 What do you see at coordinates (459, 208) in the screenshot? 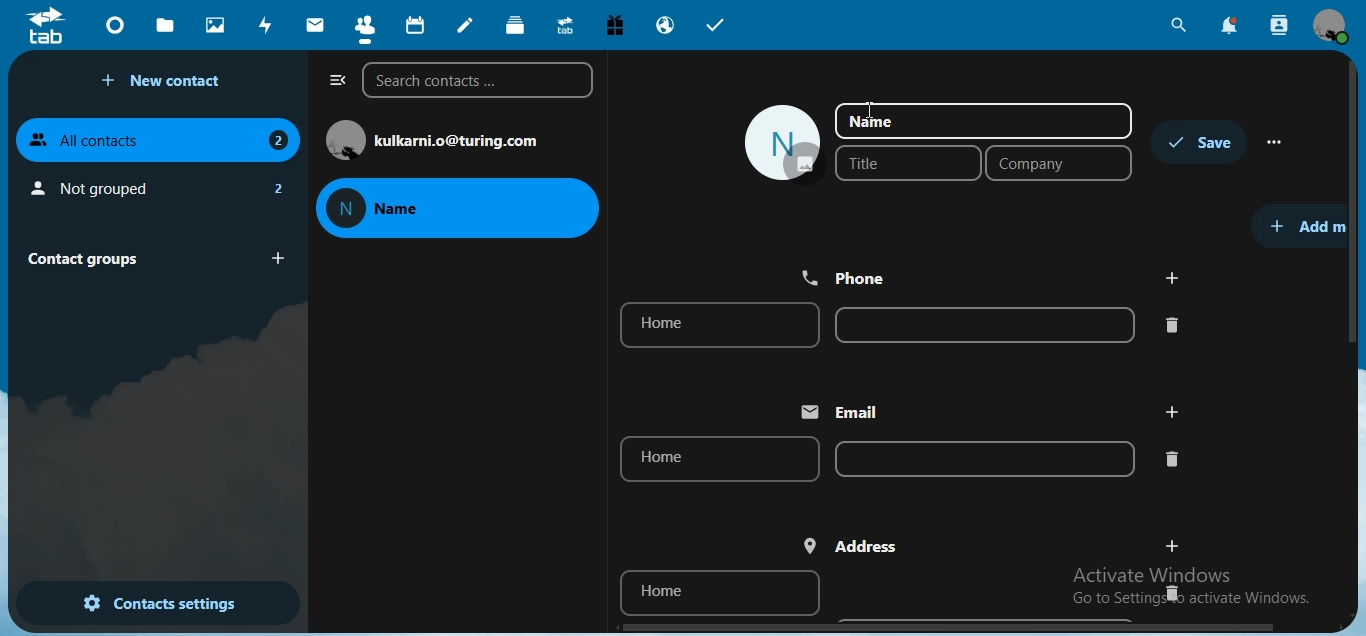
I see `name` at bounding box center [459, 208].